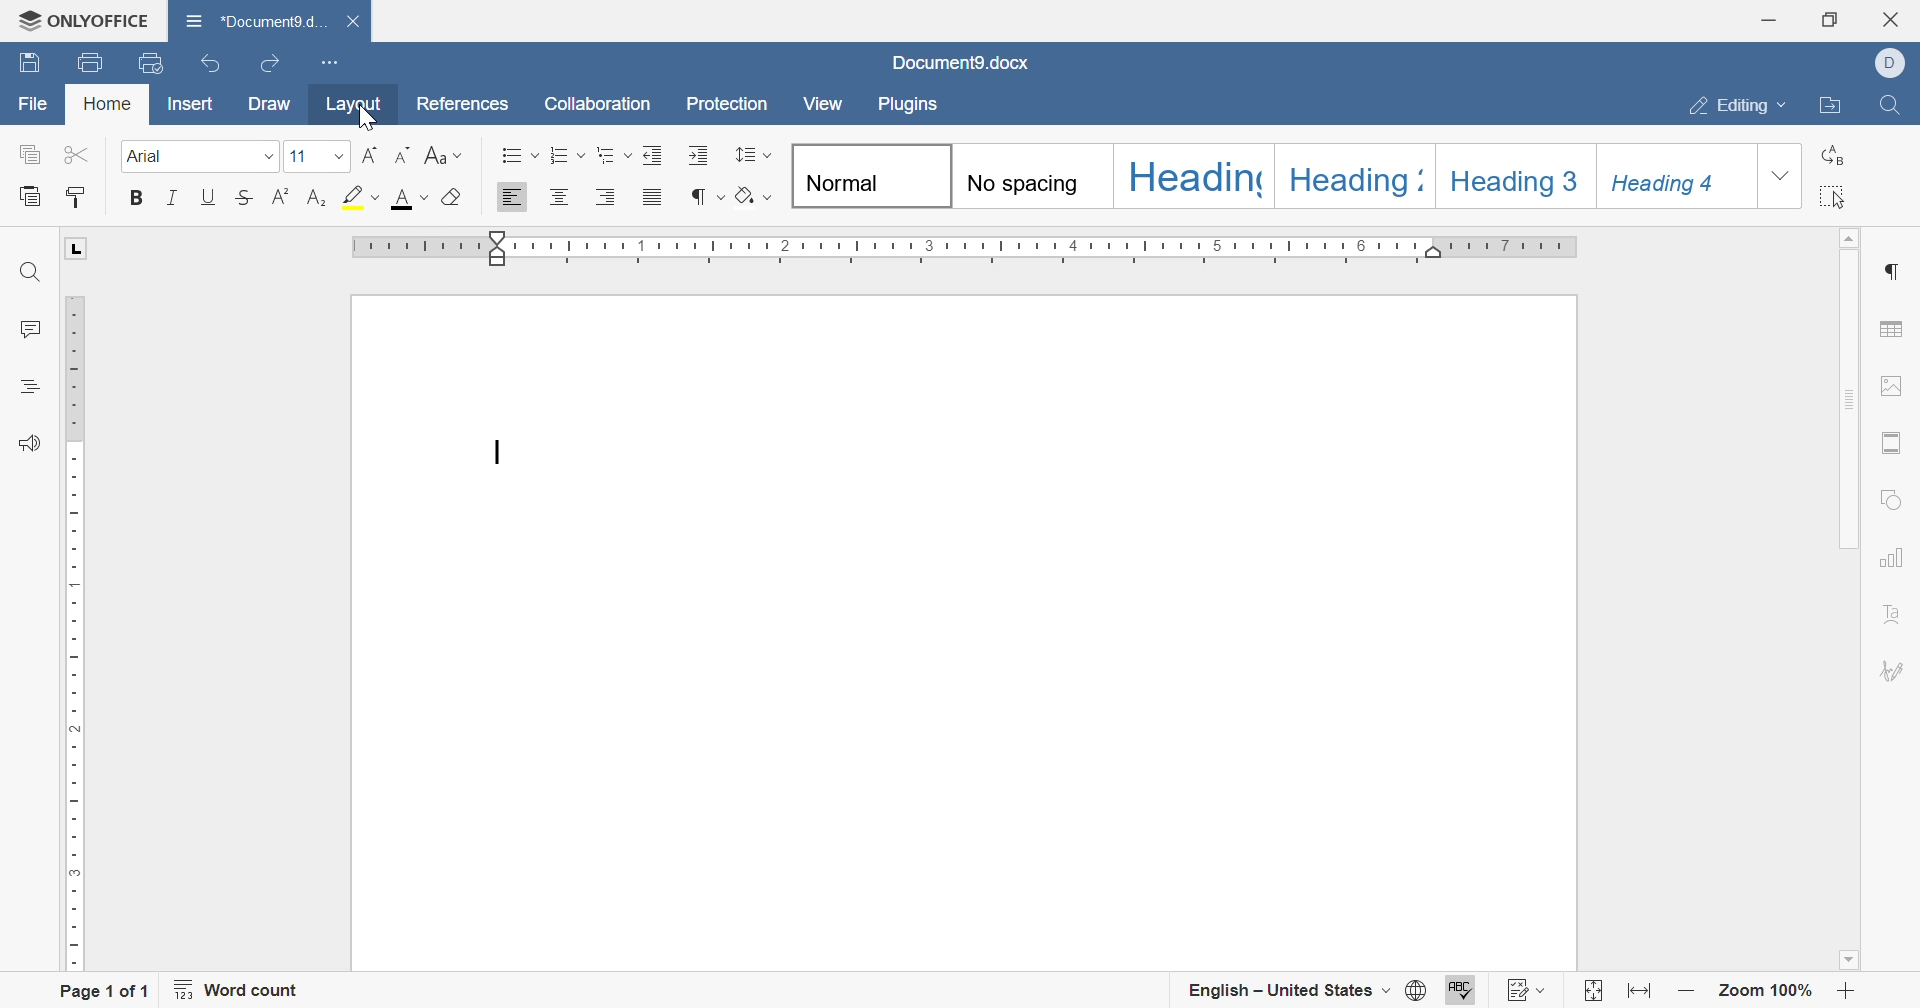 The height and width of the screenshot is (1008, 1920). Describe the element at coordinates (523, 156) in the screenshot. I see `bullets` at that location.